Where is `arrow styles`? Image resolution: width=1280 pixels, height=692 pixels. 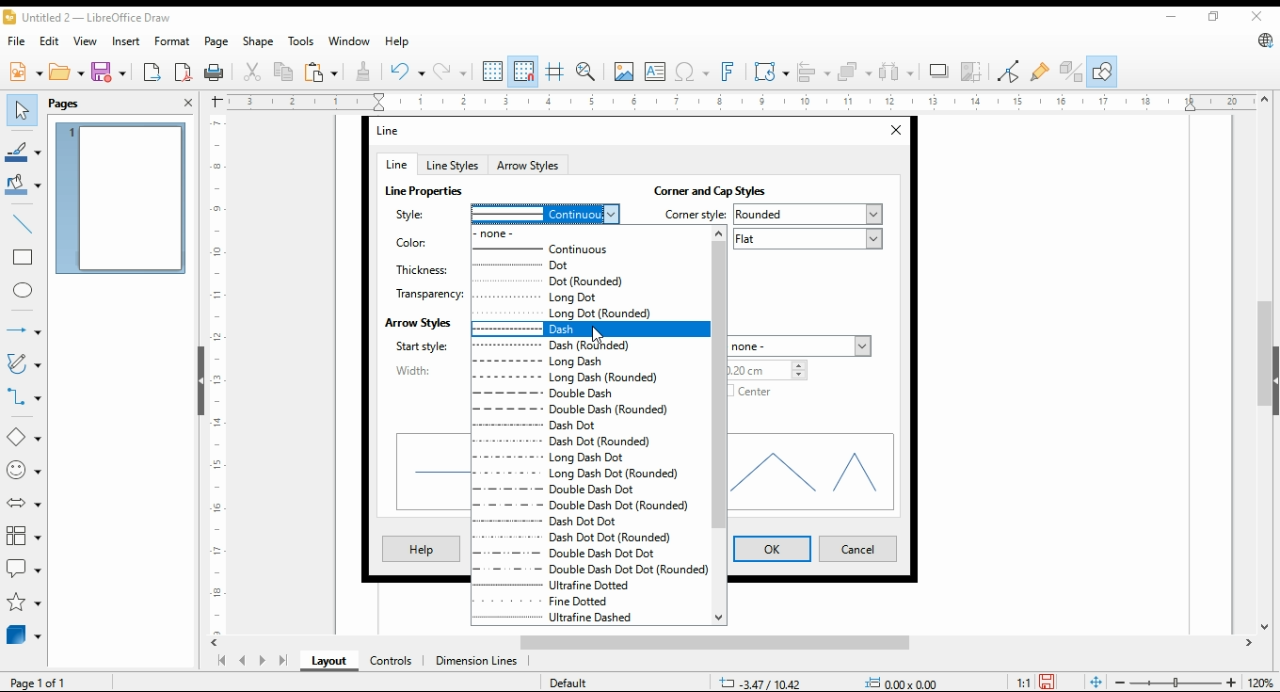
arrow styles is located at coordinates (529, 164).